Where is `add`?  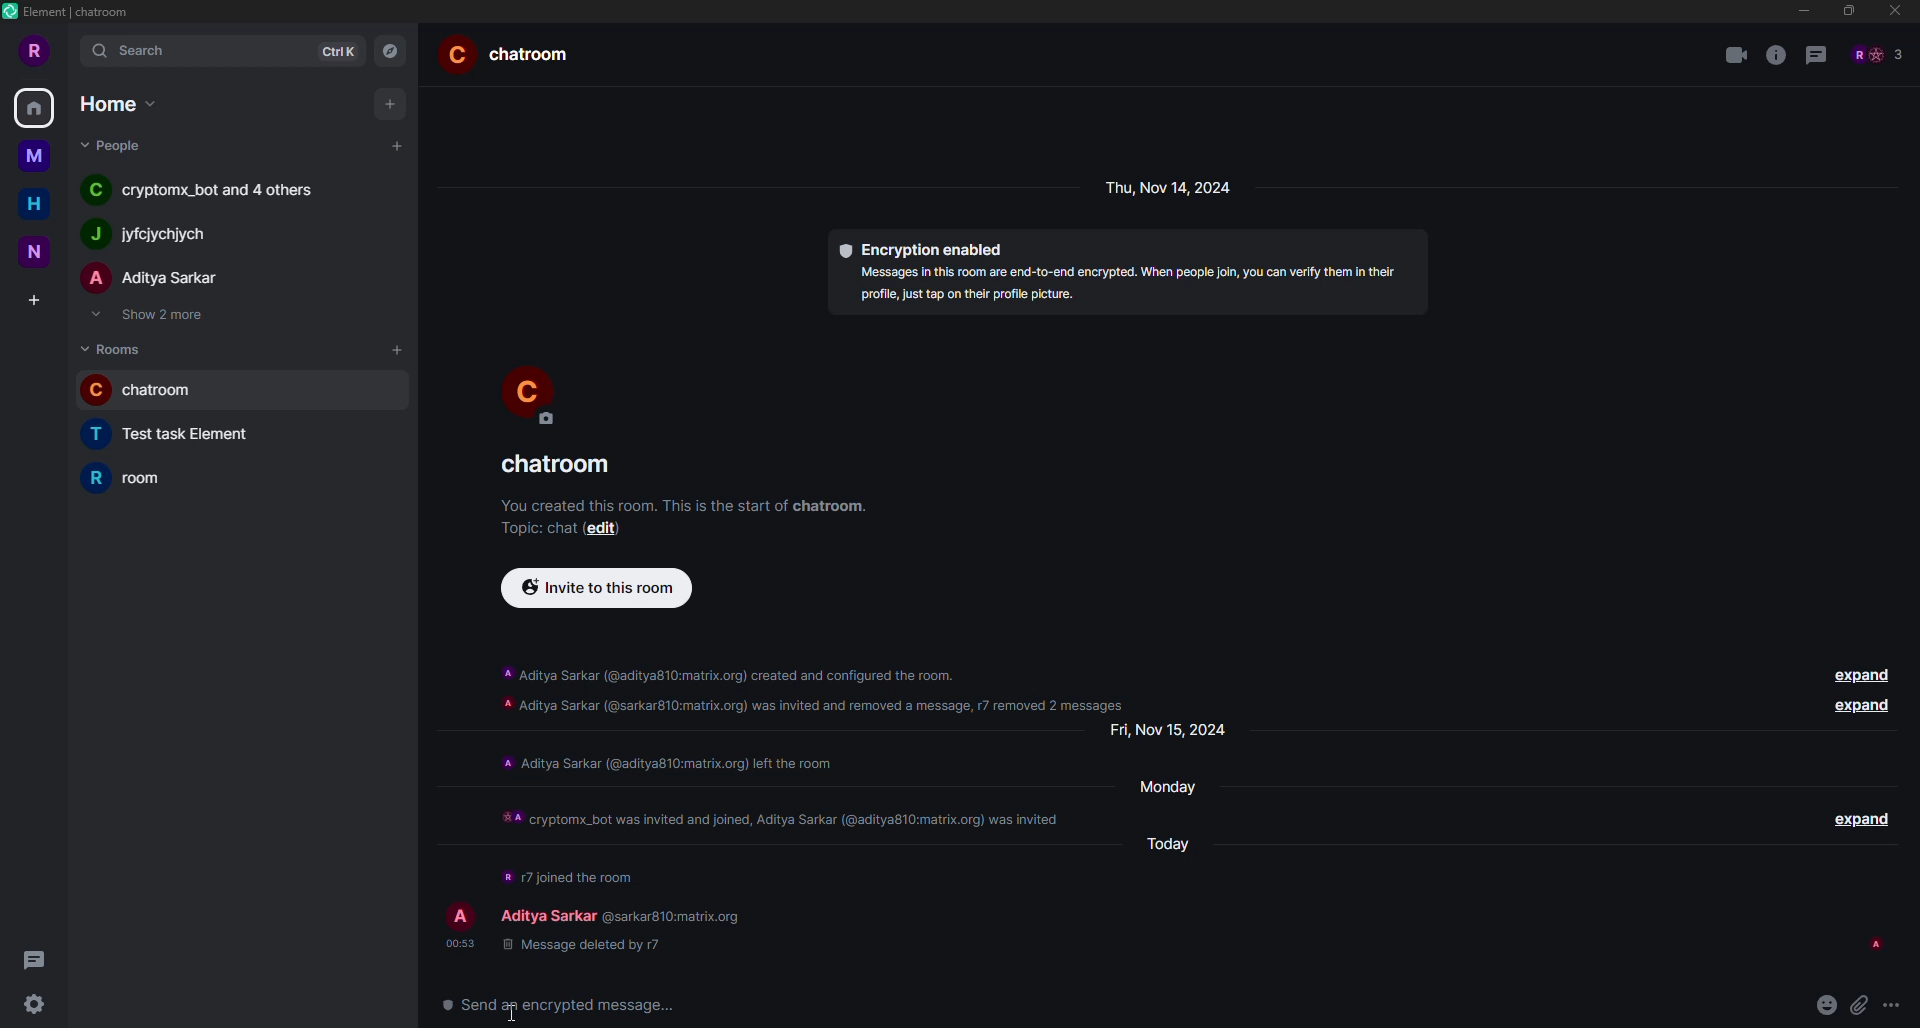
add is located at coordinates (396, 347).